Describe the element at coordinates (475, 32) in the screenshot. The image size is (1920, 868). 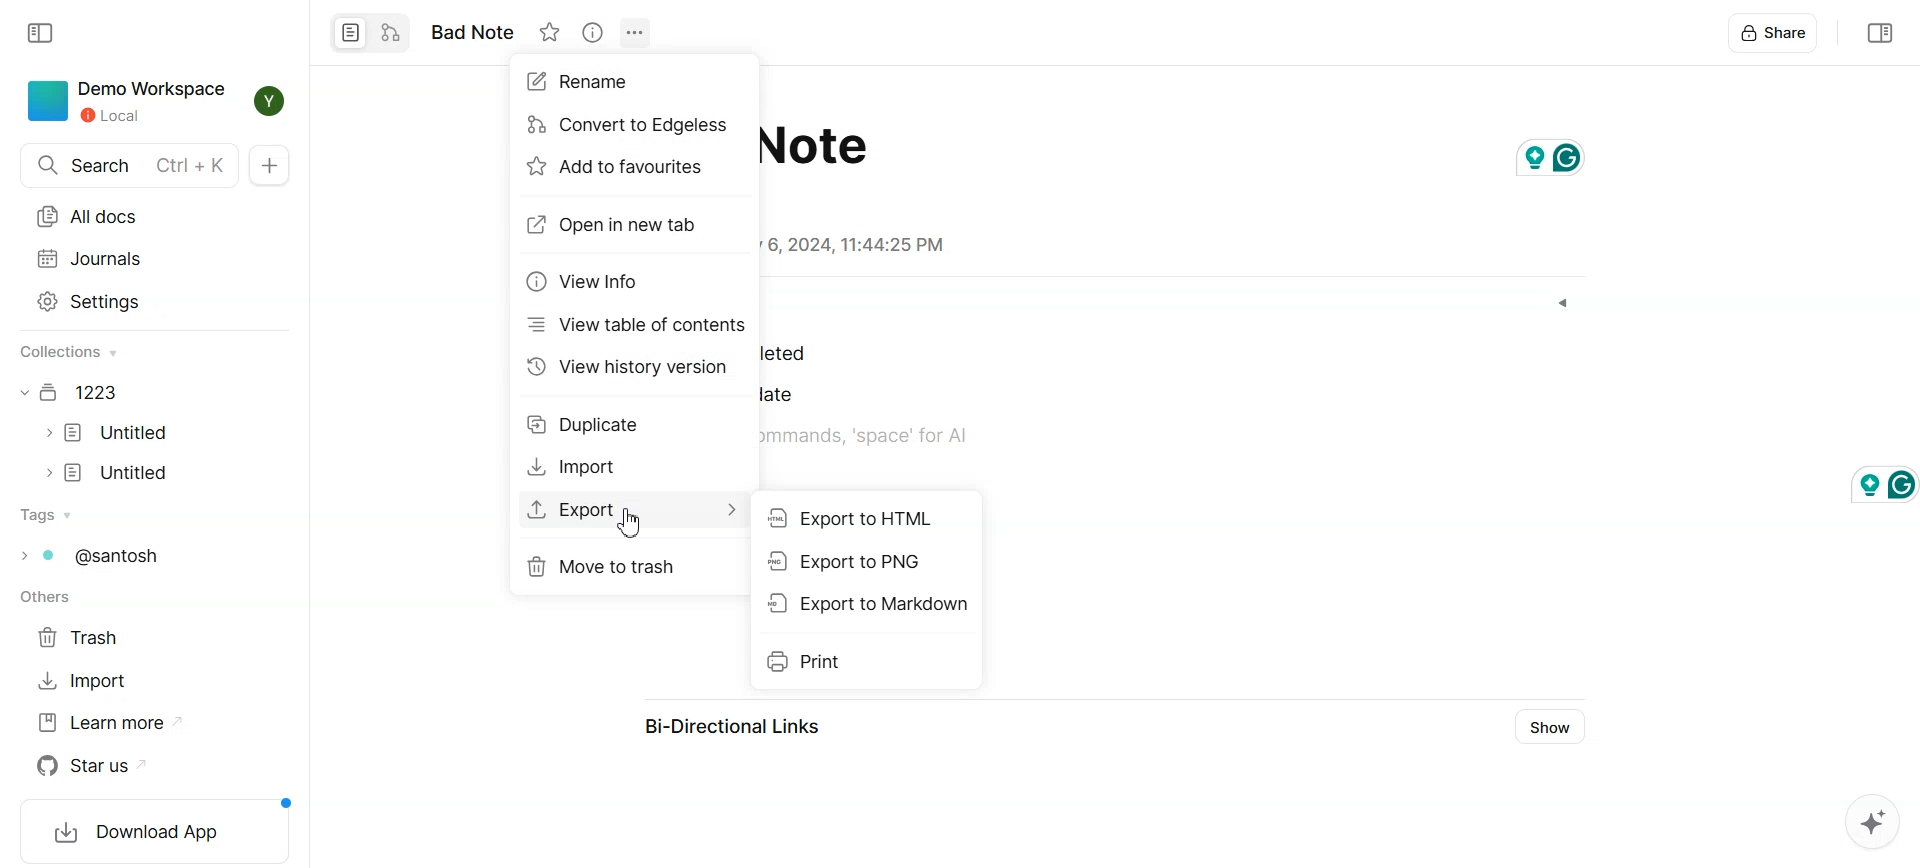
I see `note name` at that location.